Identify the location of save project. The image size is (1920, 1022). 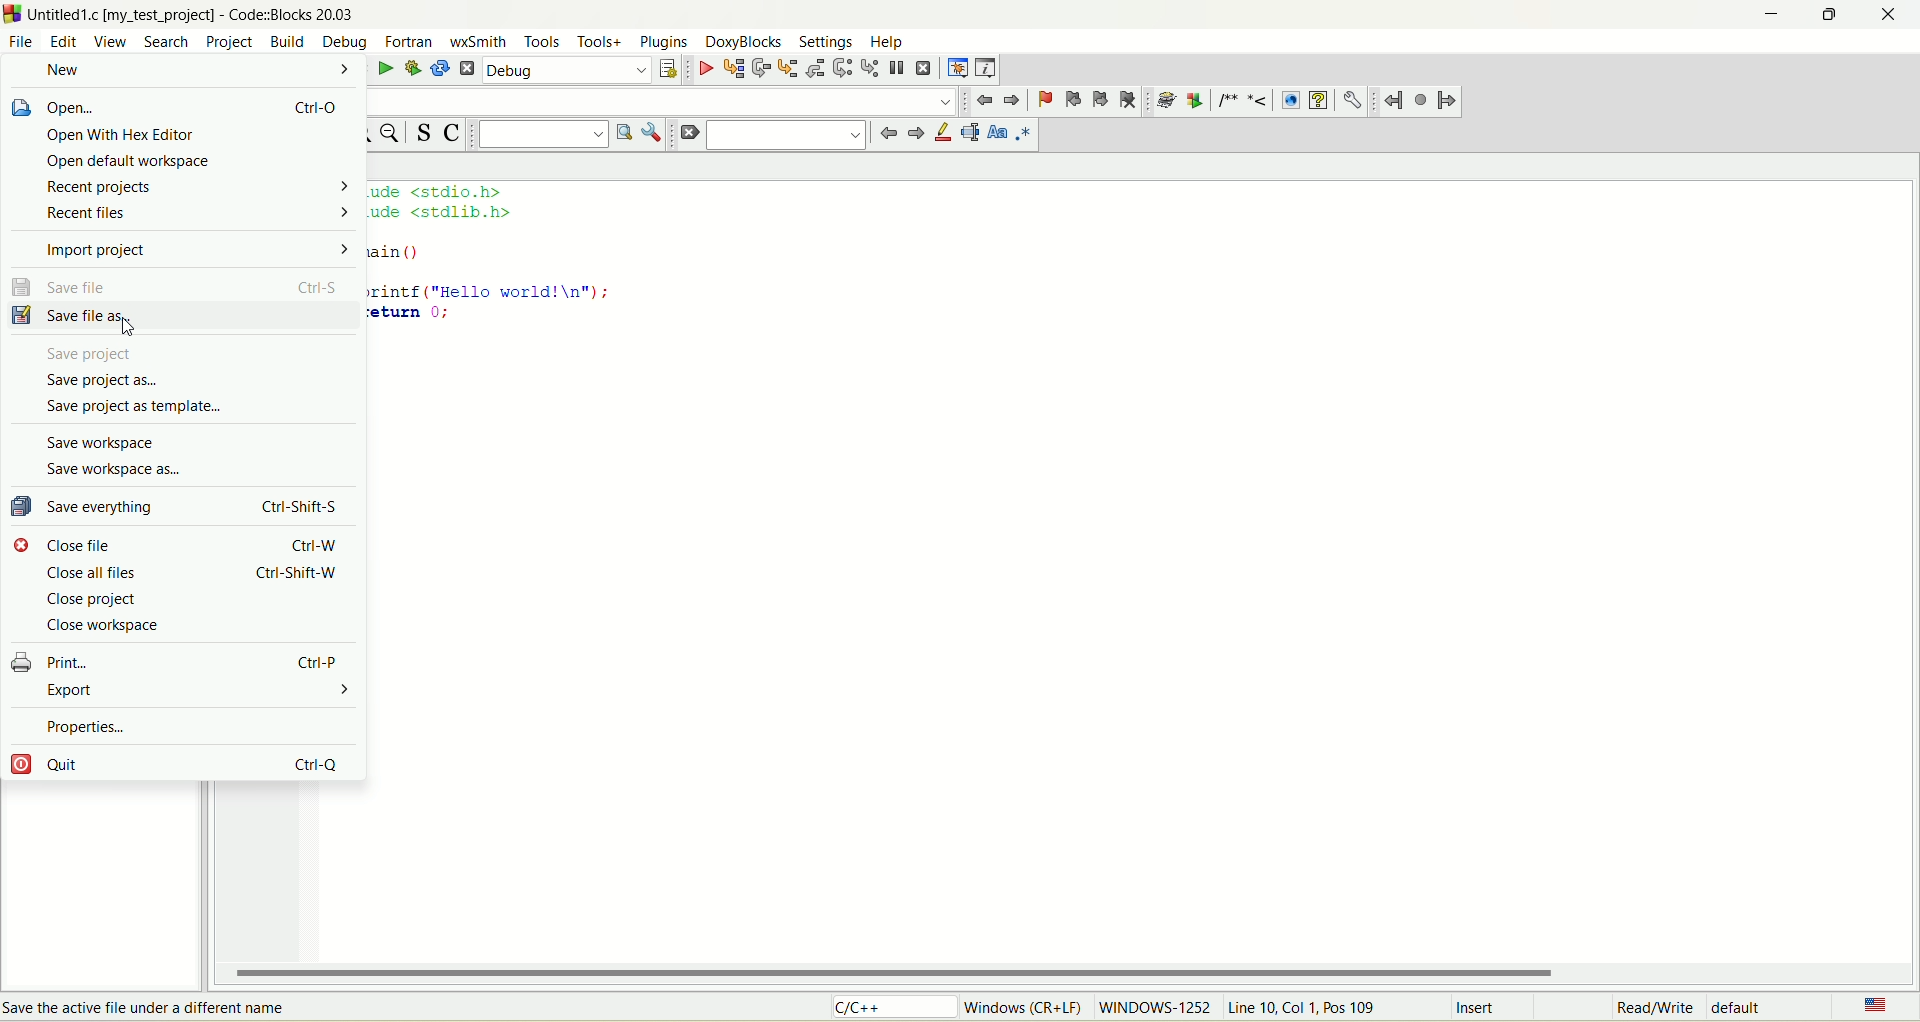
(99, 353).